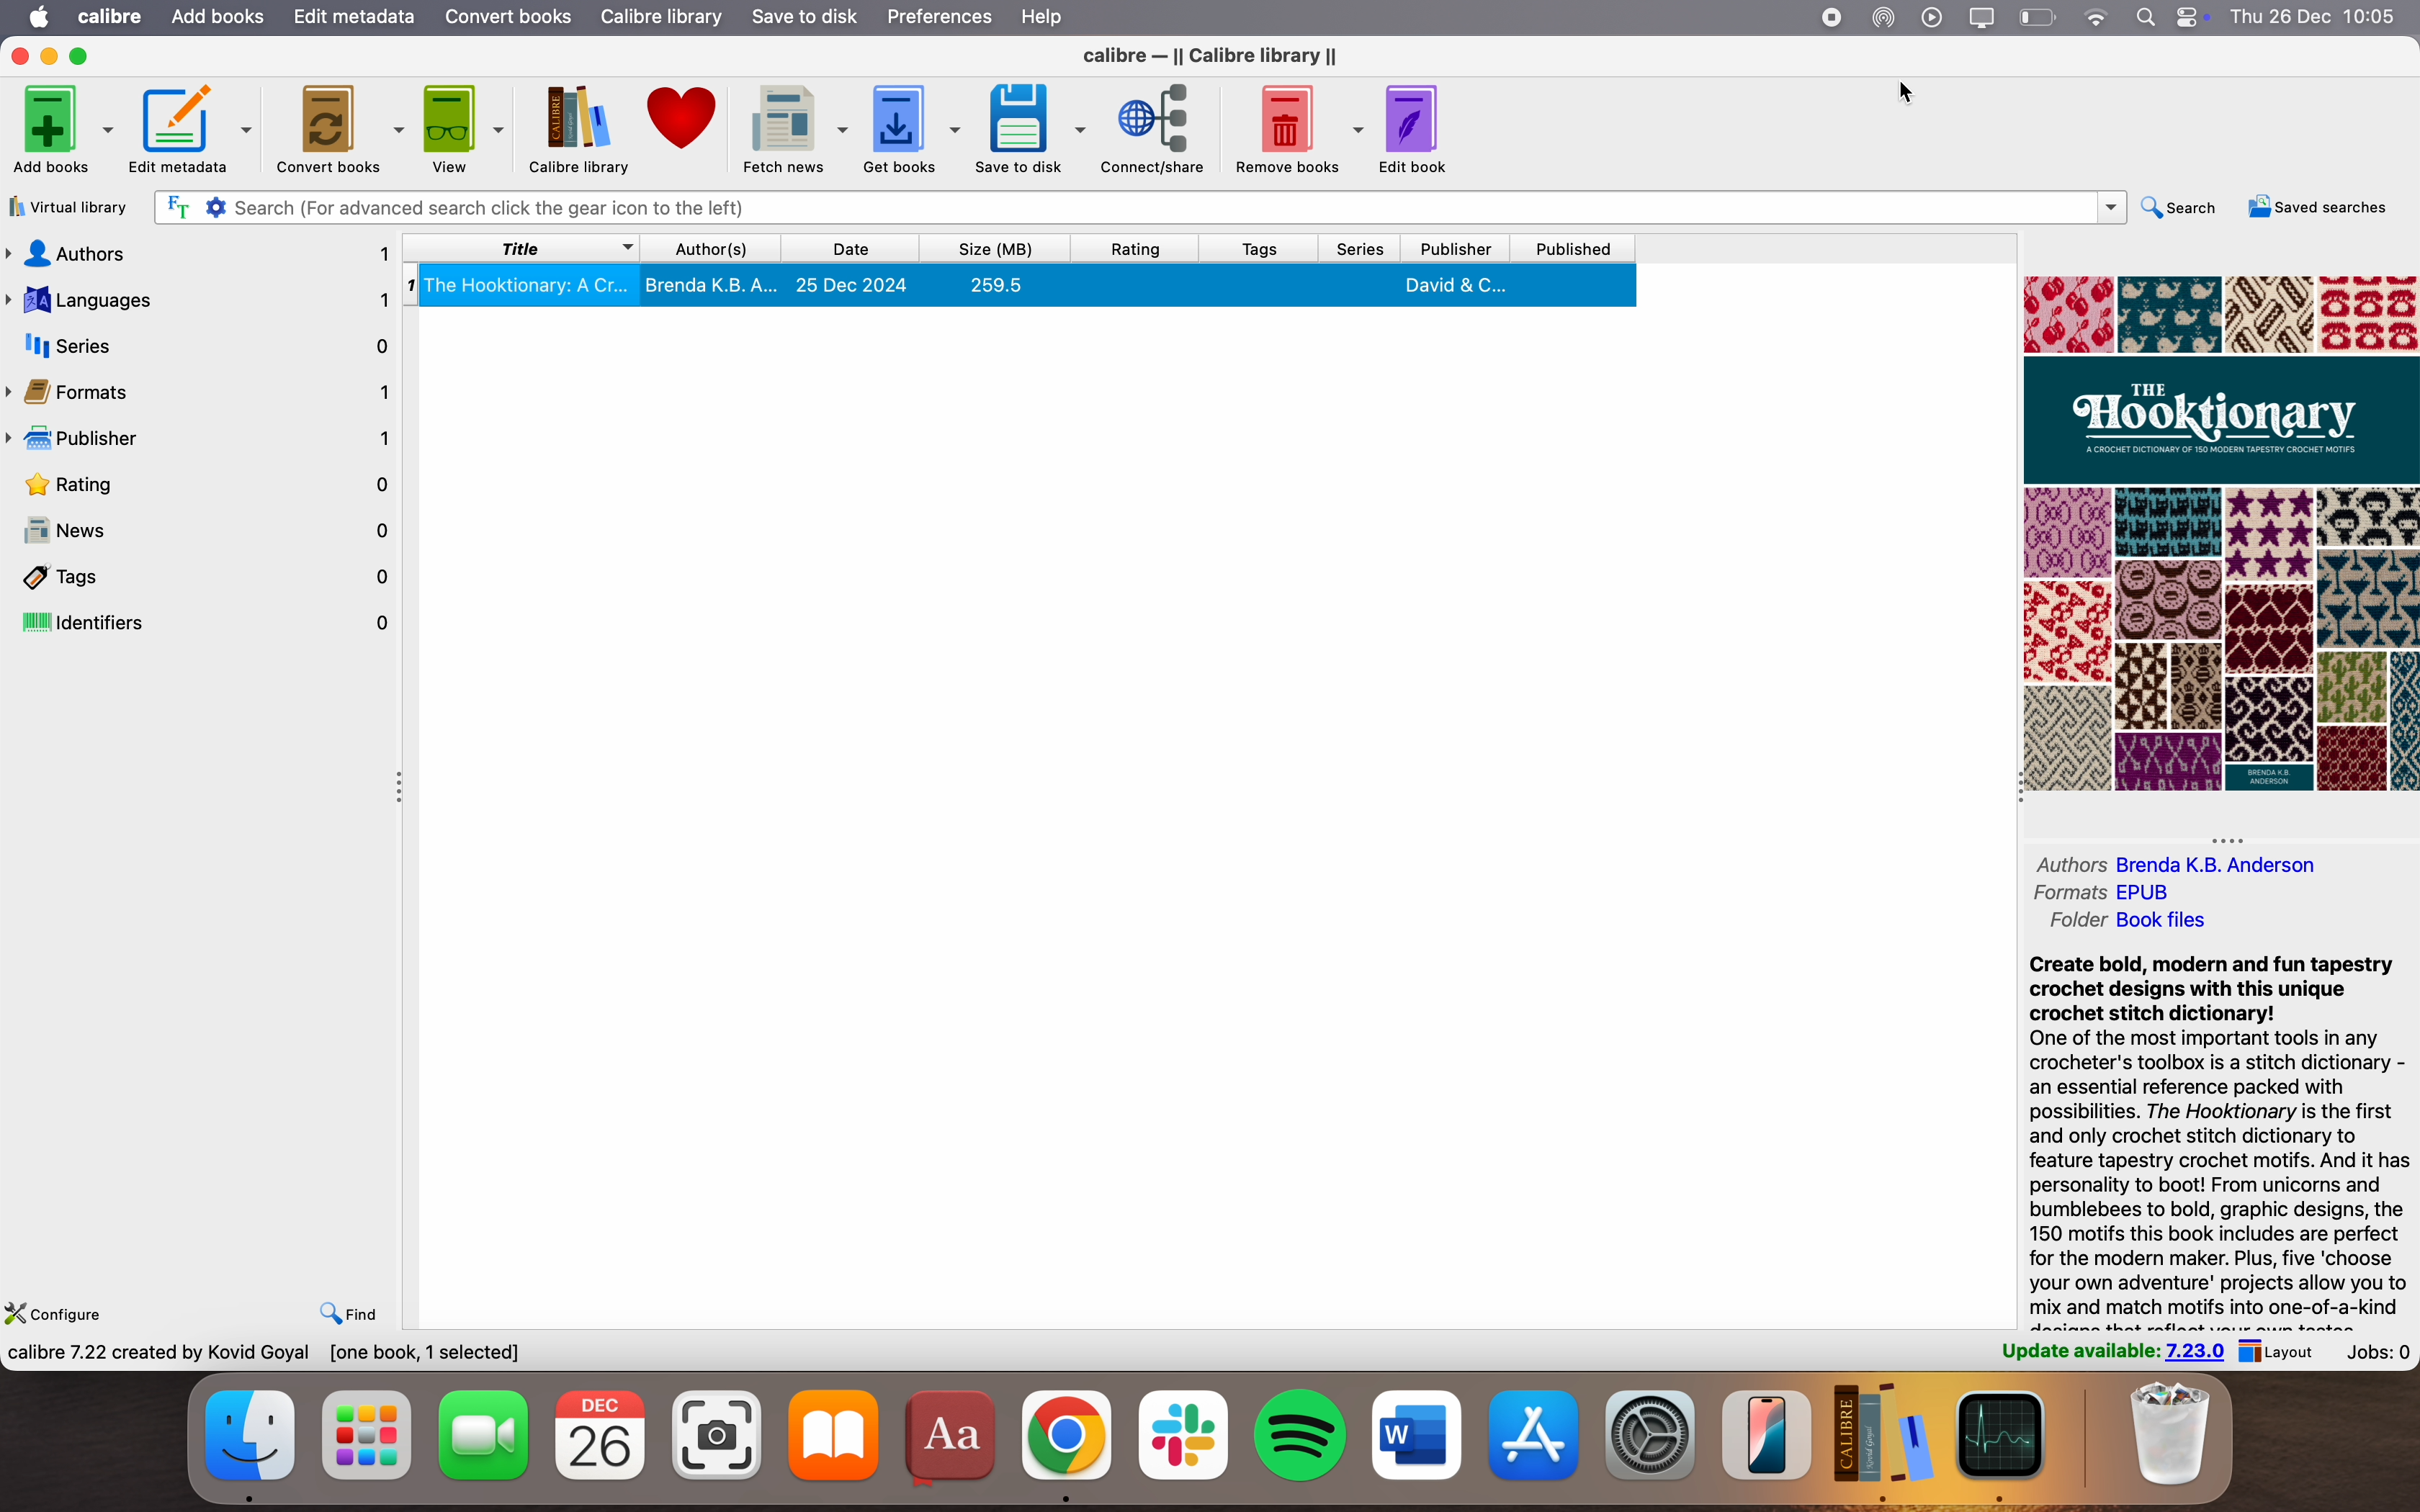 This screenshot has height=1512, width=2420. What do you see at coordinates (2195, 18) in the screenshot?
I see `screen controls` at bounding box center [2195, 18].